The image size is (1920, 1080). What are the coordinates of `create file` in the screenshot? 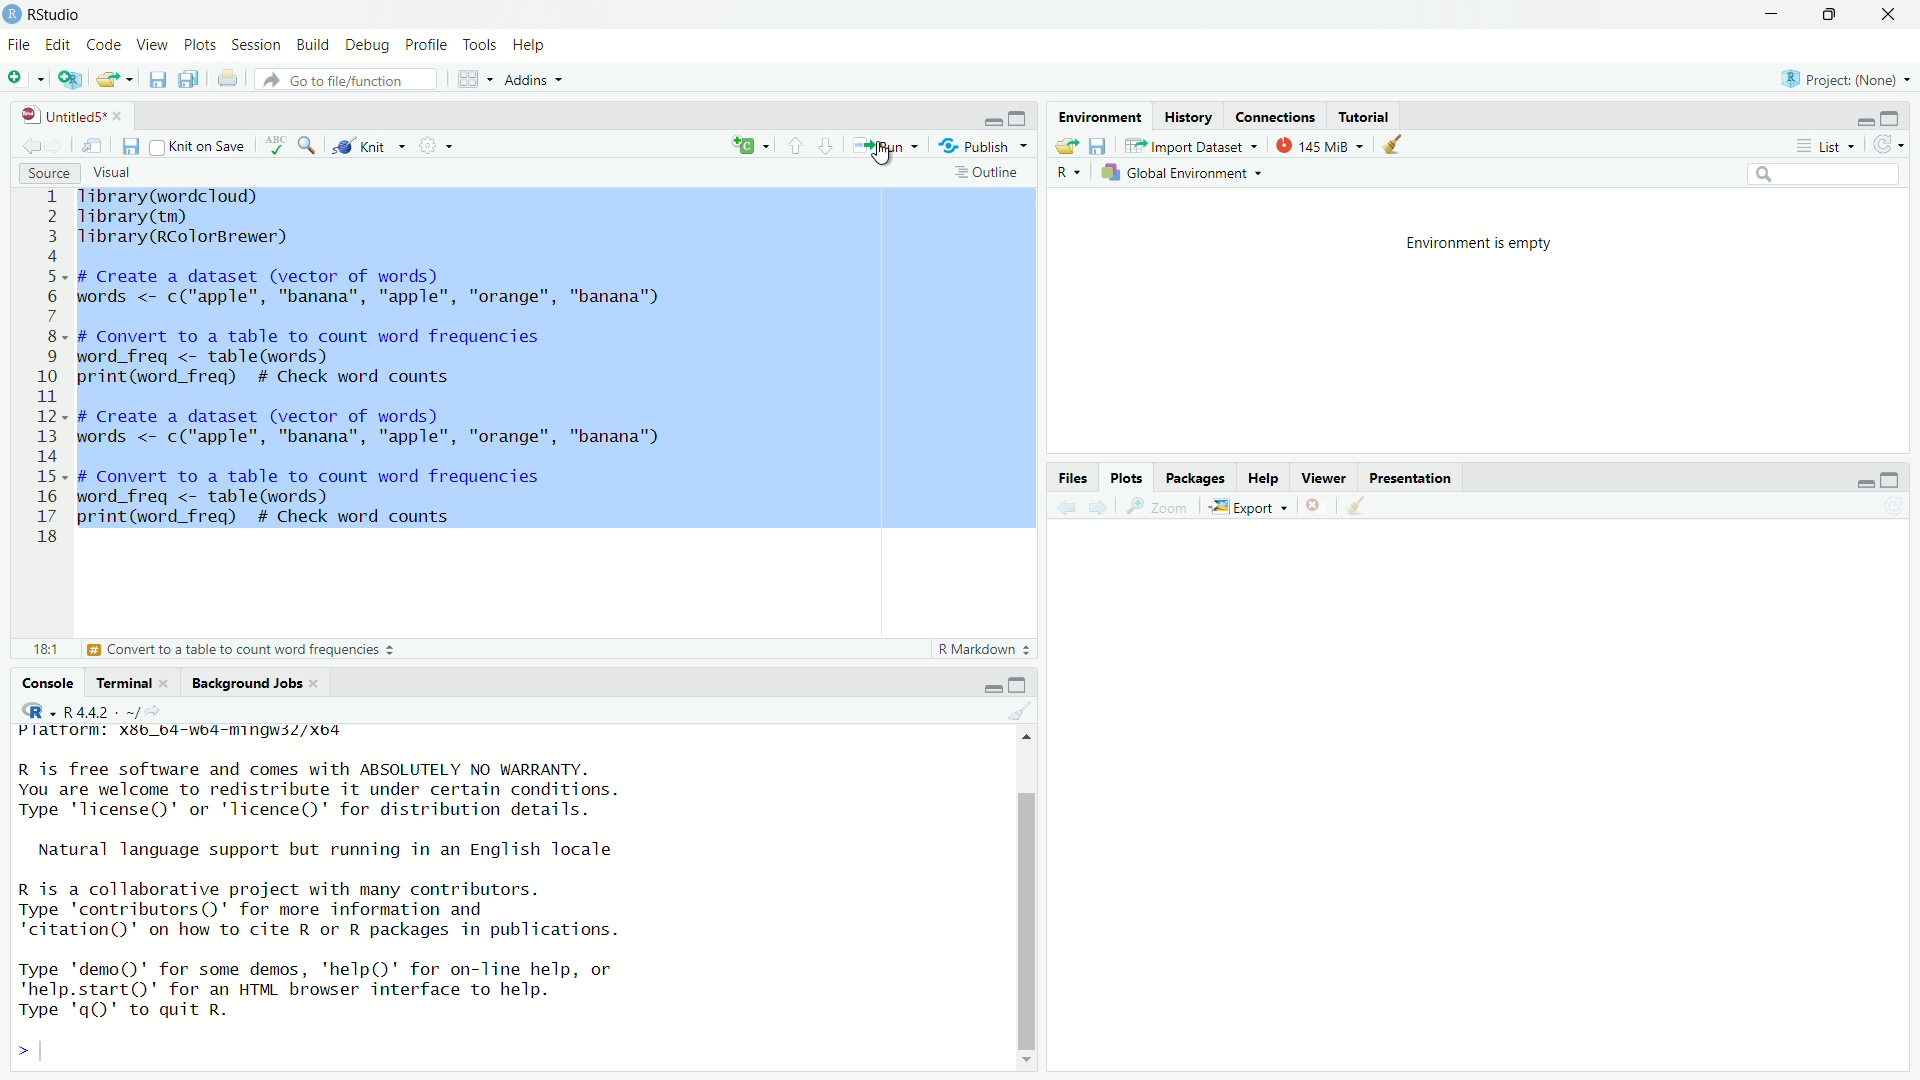 It's located at (754, 147).